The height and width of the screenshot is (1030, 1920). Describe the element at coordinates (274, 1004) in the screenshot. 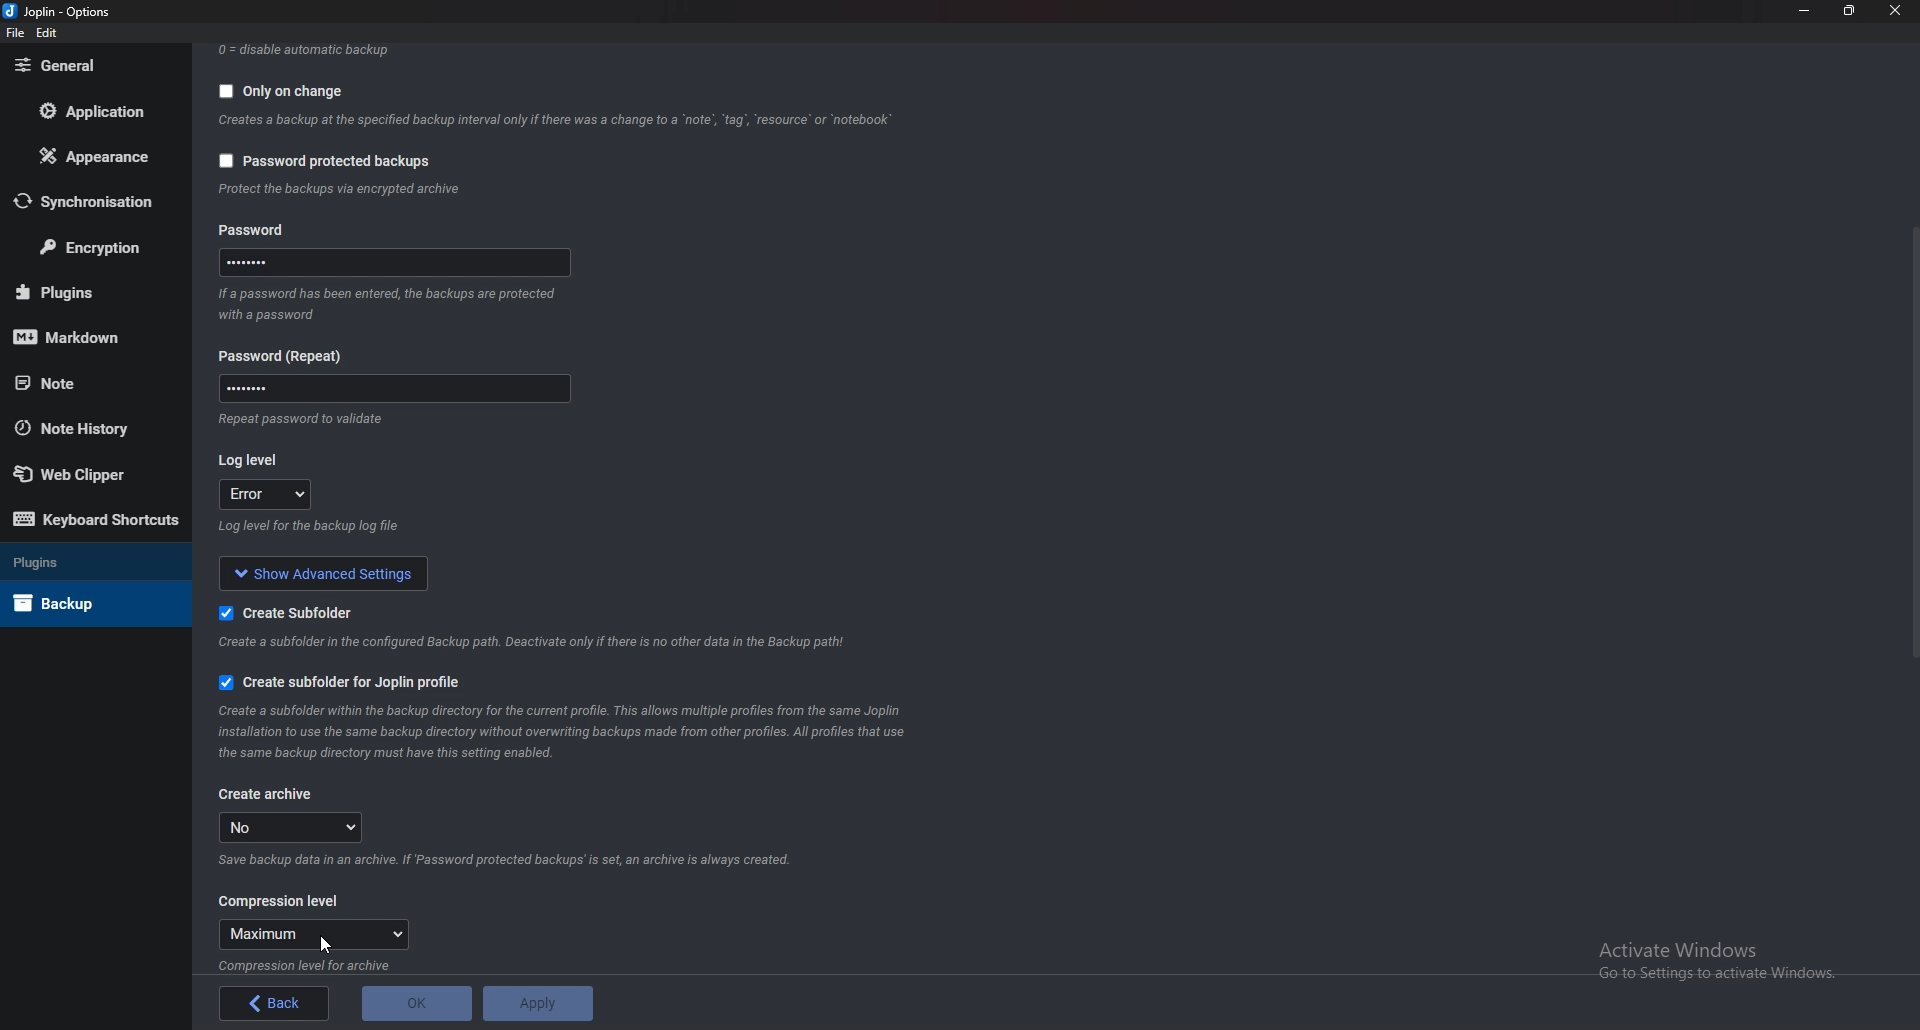

I see `back` at that location.